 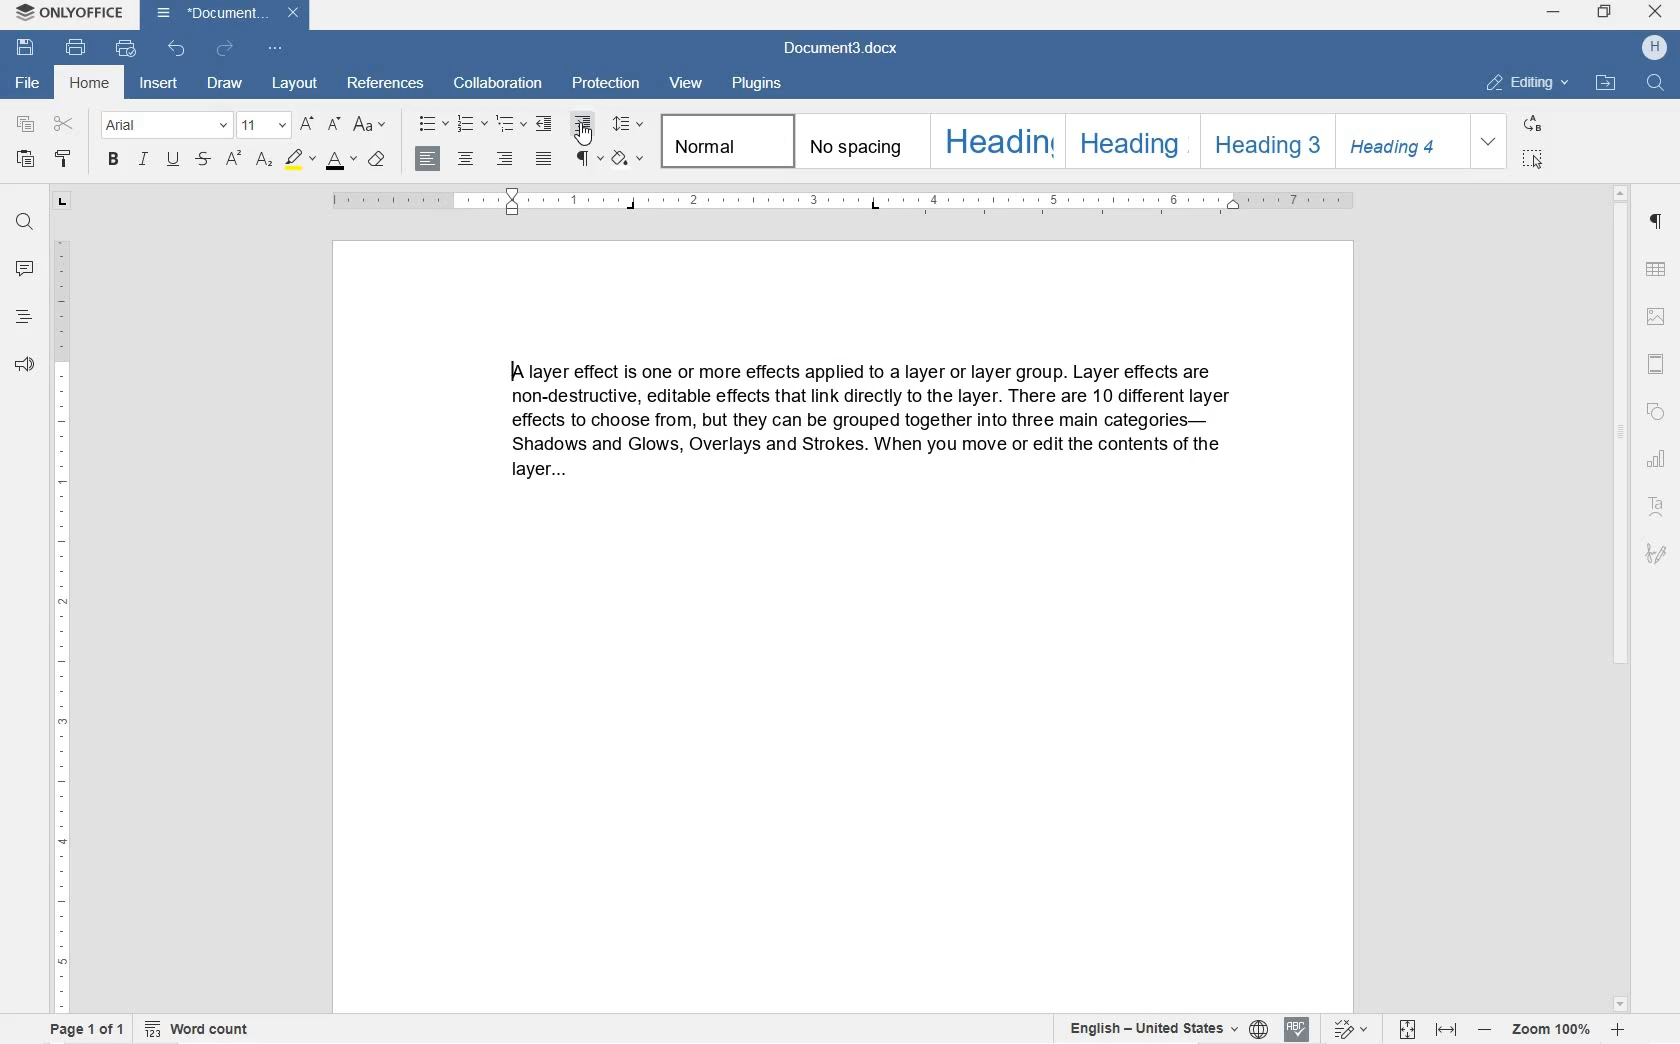 I want to click on ITALIC, so click(x=144, y=160).